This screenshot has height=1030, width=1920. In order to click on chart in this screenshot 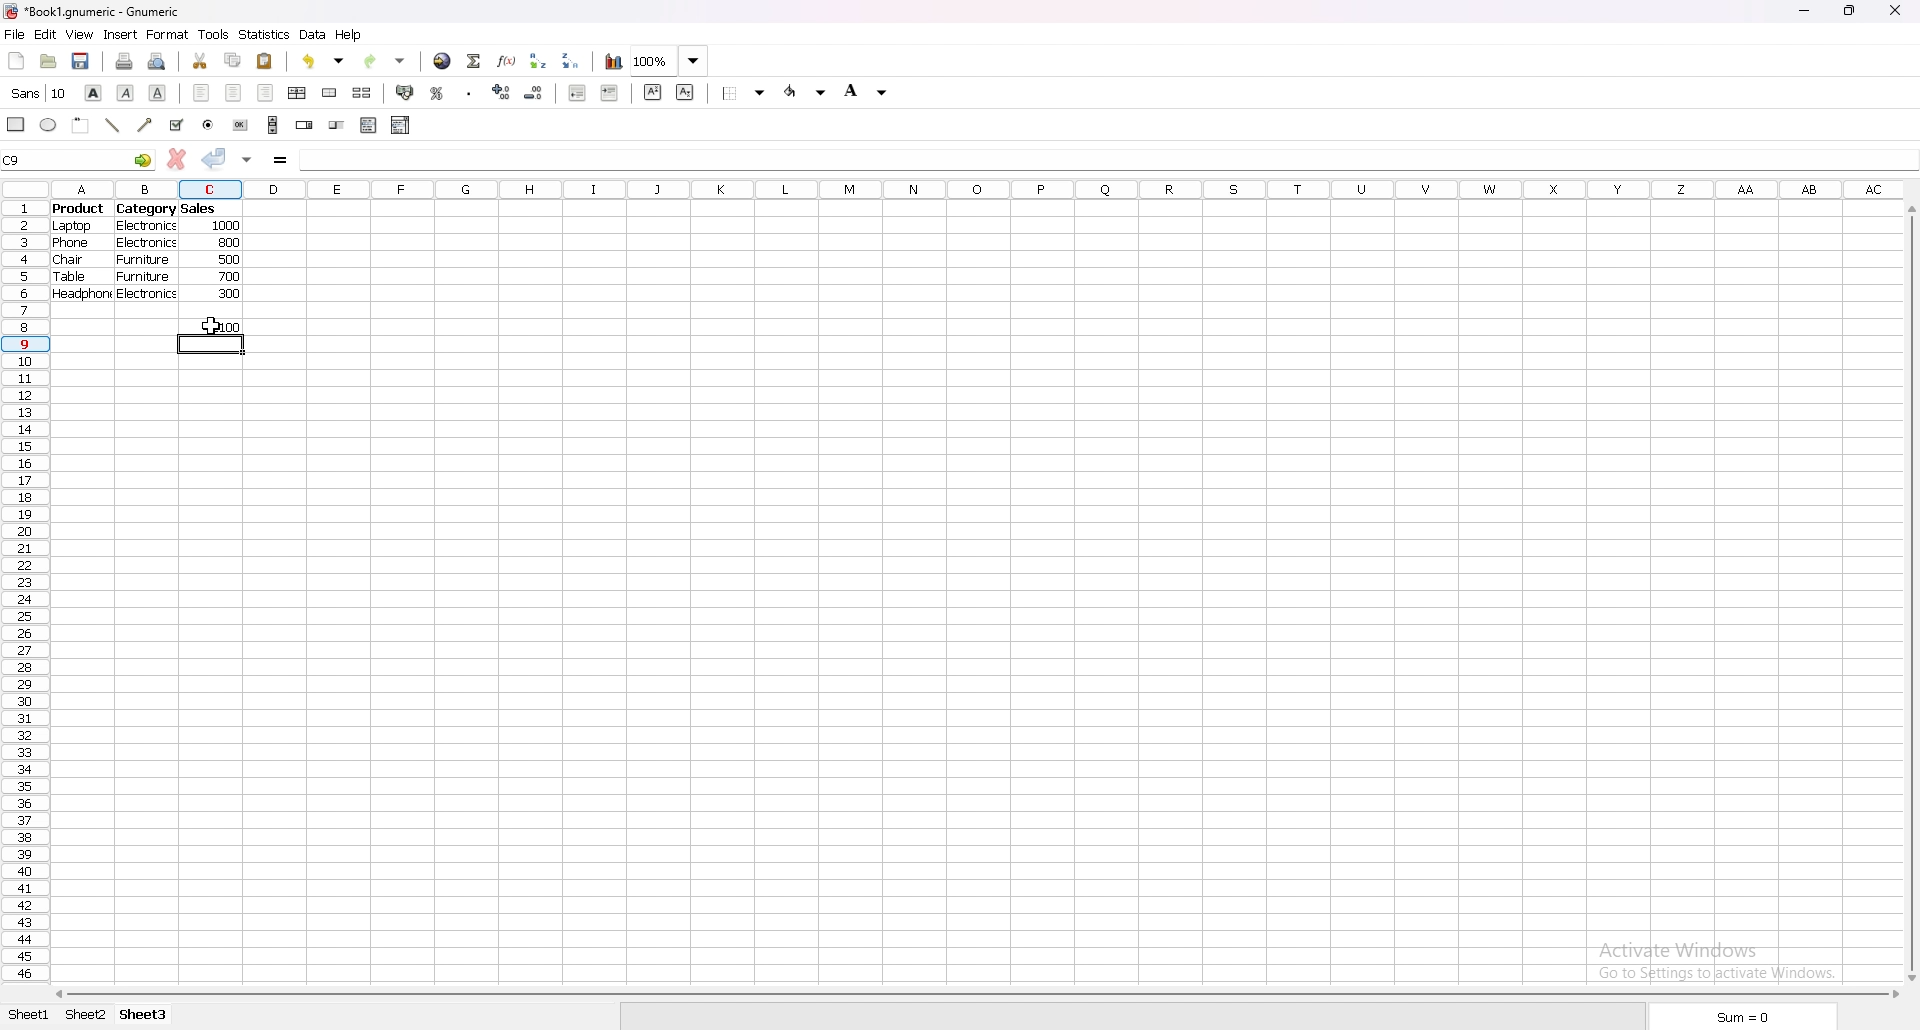, I will do `click(615, 63)`.